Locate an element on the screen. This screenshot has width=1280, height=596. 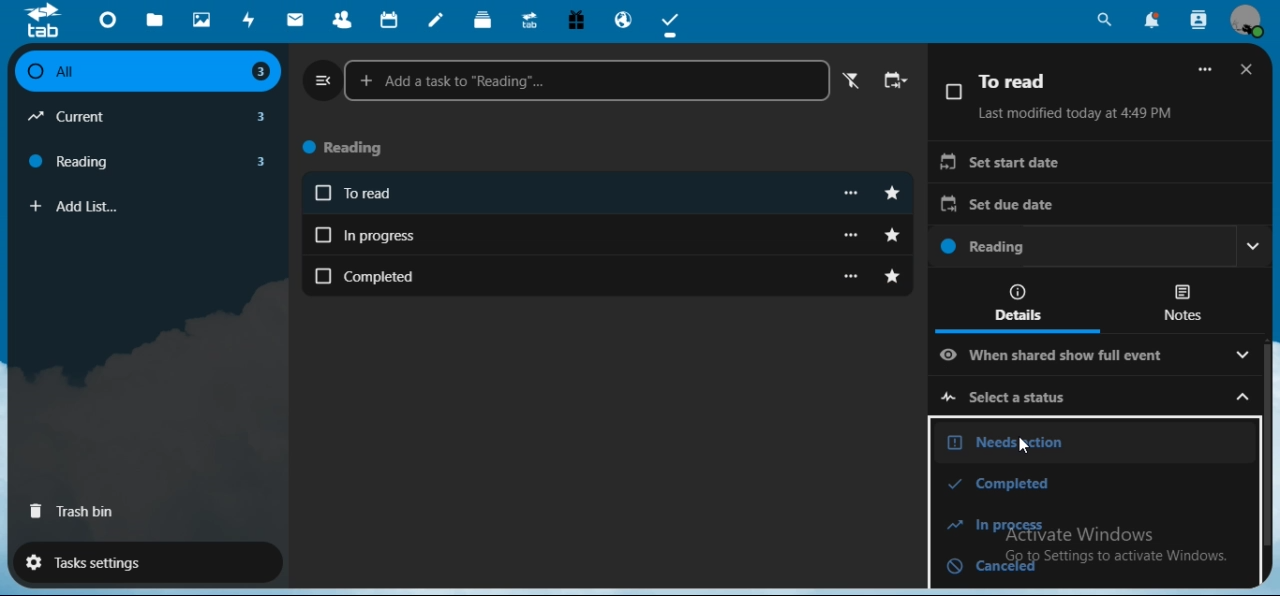
3 is located at coordinates (261, 73).